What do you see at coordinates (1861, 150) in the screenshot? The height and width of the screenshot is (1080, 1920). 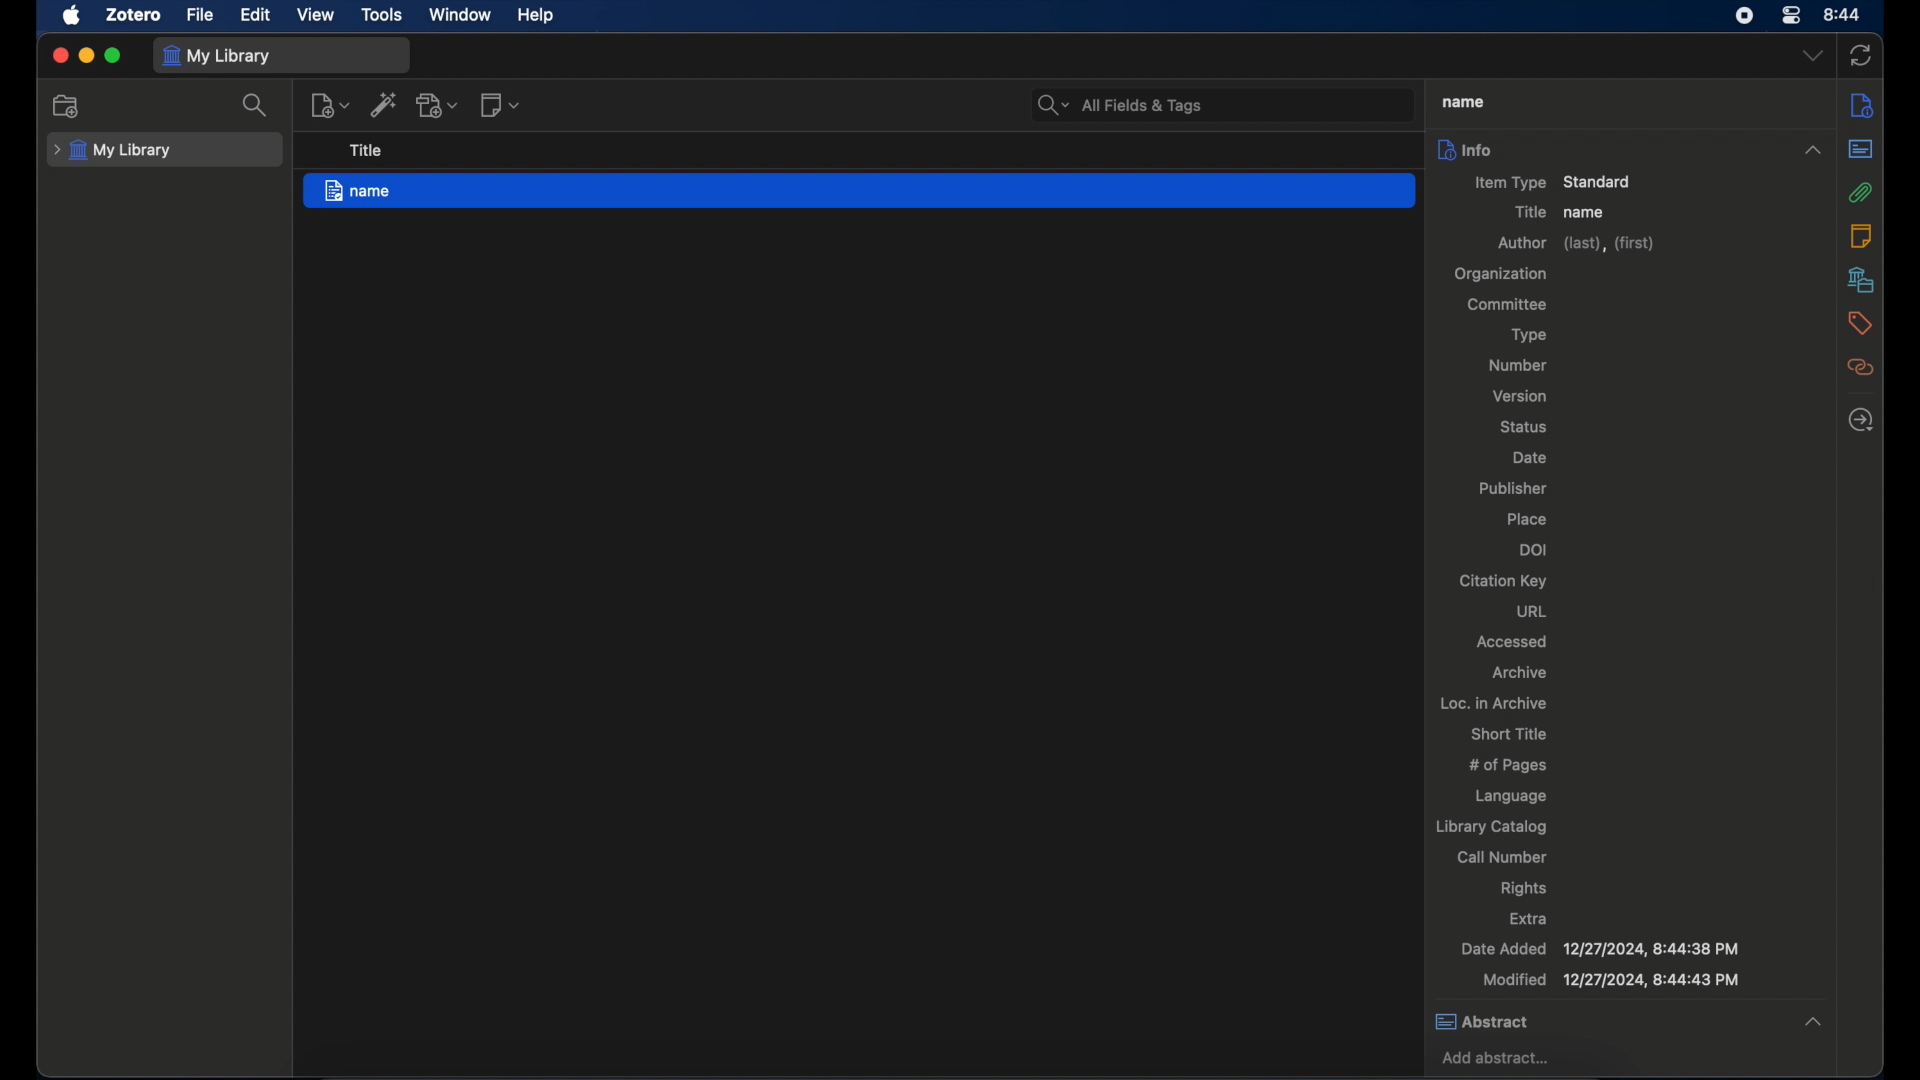 I see `abstract` at bounding box center [1861, 150].